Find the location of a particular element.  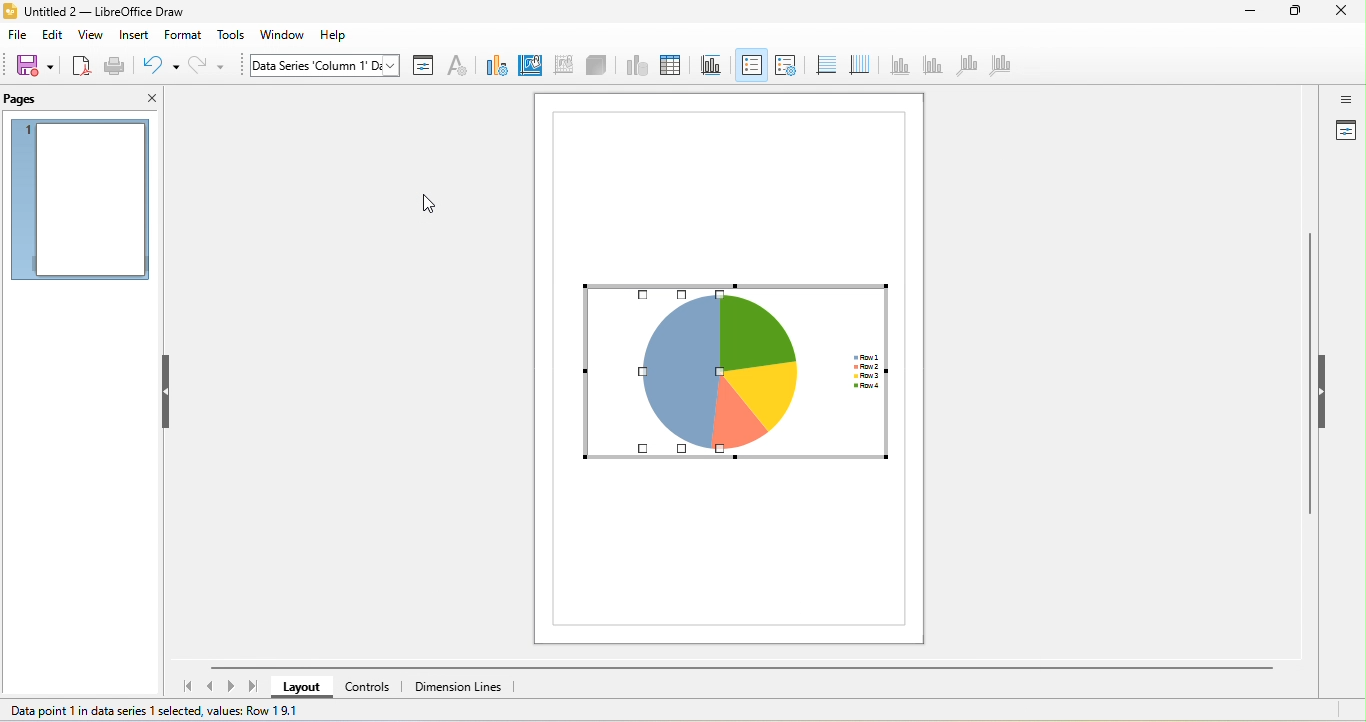

x axis is located at coordinates (899, 64).